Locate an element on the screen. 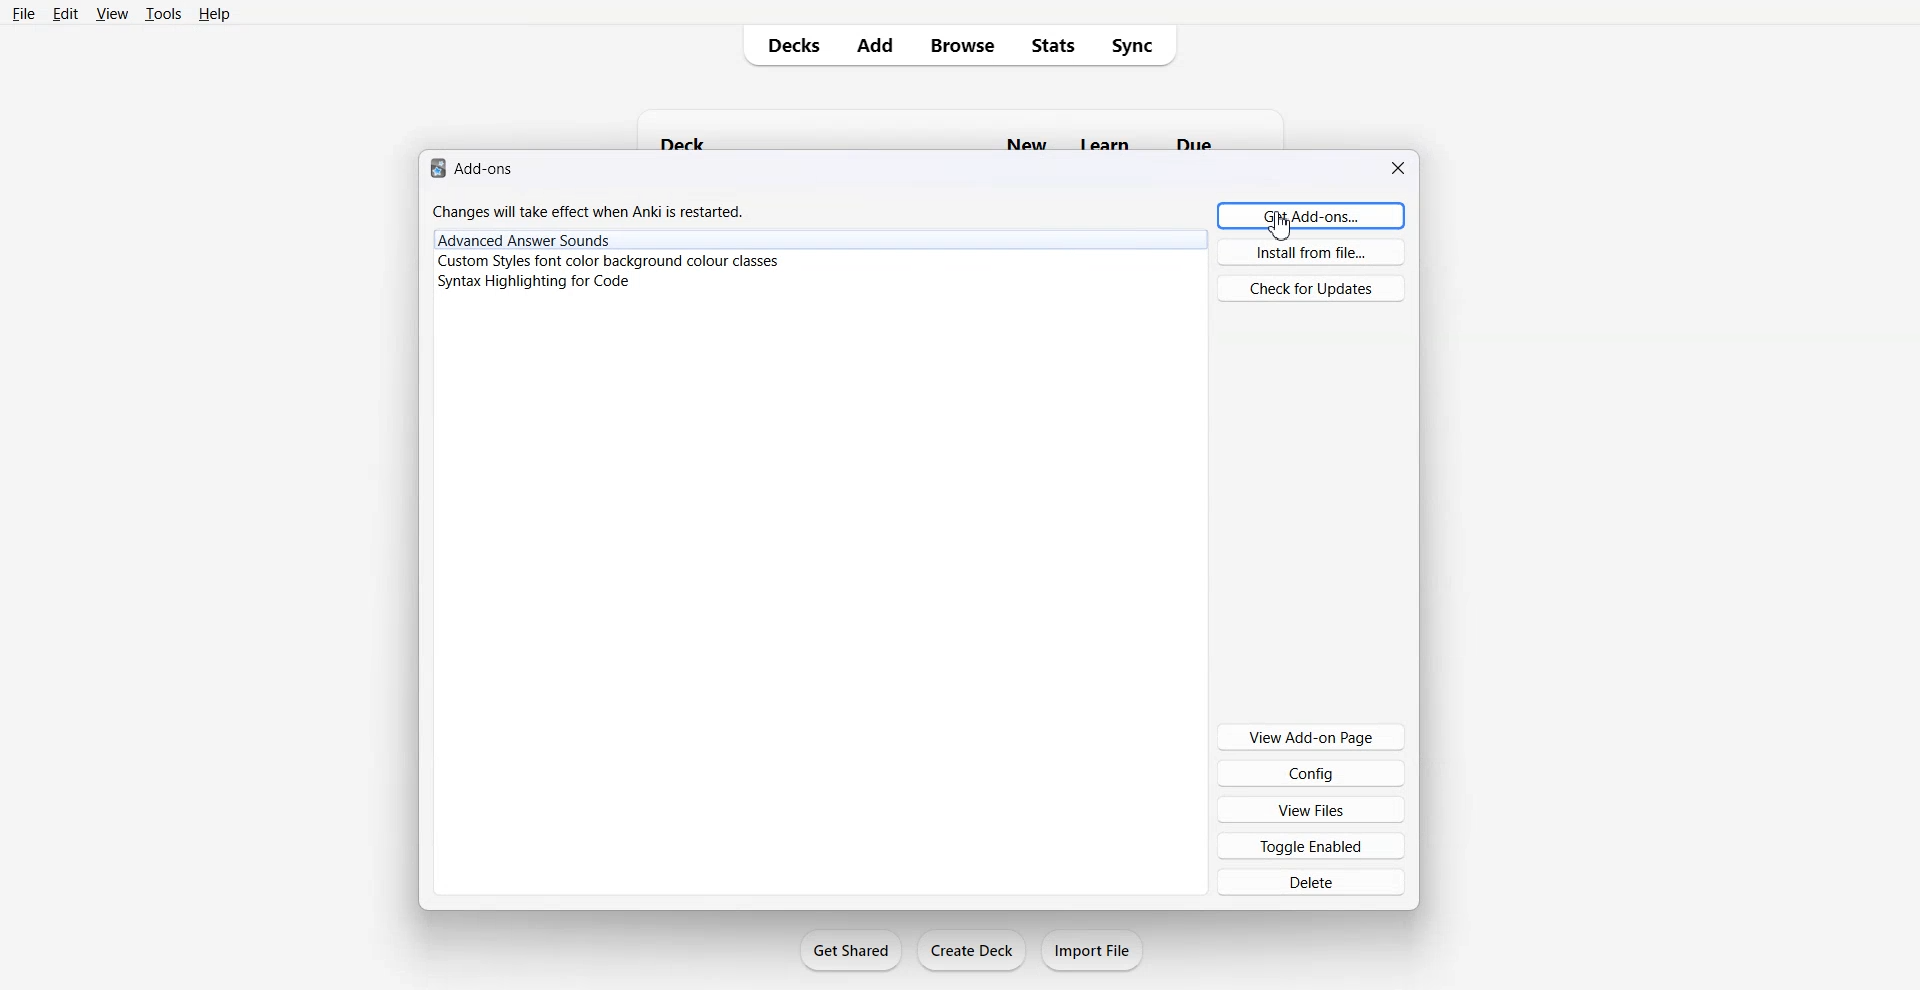 The height and width of the screenshot is (990, 1920). Create Deck is located at coordinates (971, 950).